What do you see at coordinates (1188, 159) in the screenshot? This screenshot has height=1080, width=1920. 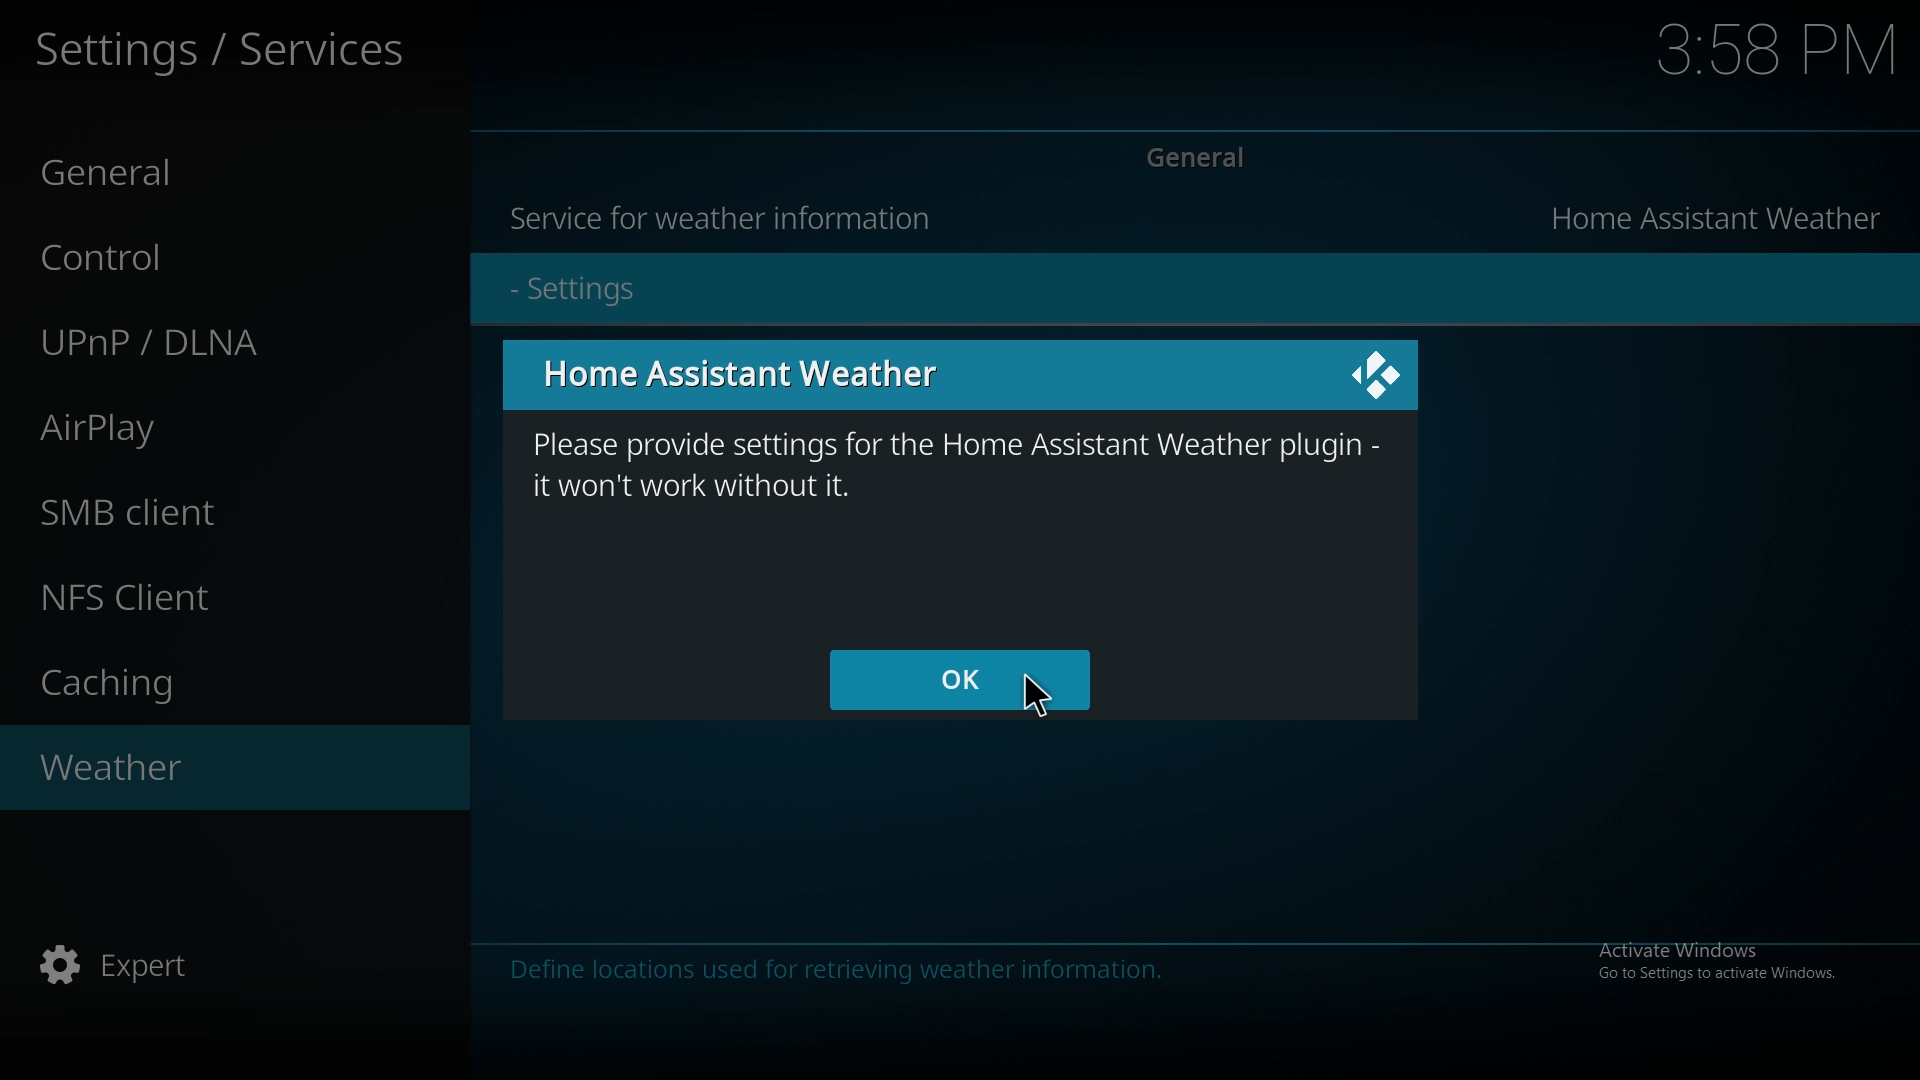 I see `General` at bounding box center [1188, 159].